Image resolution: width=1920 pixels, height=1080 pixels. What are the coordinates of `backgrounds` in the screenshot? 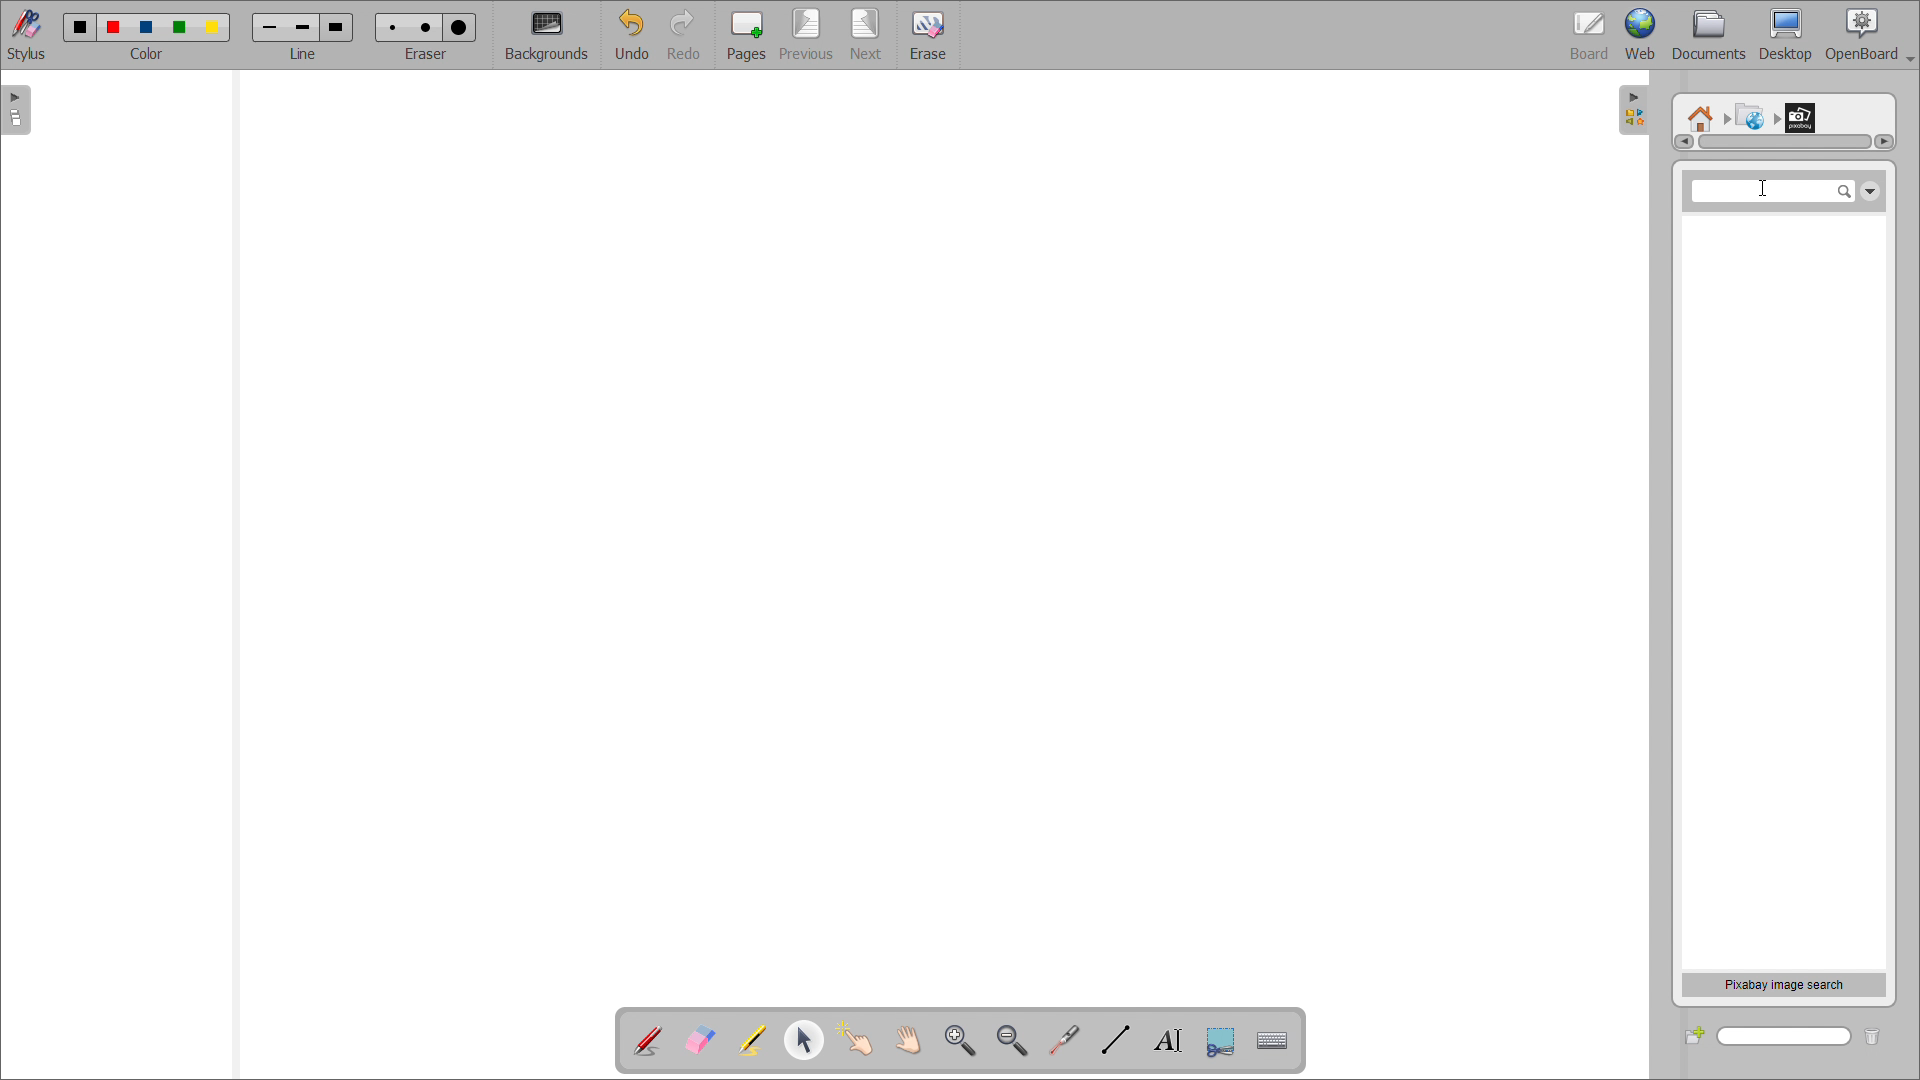 It's located at (548, 36).